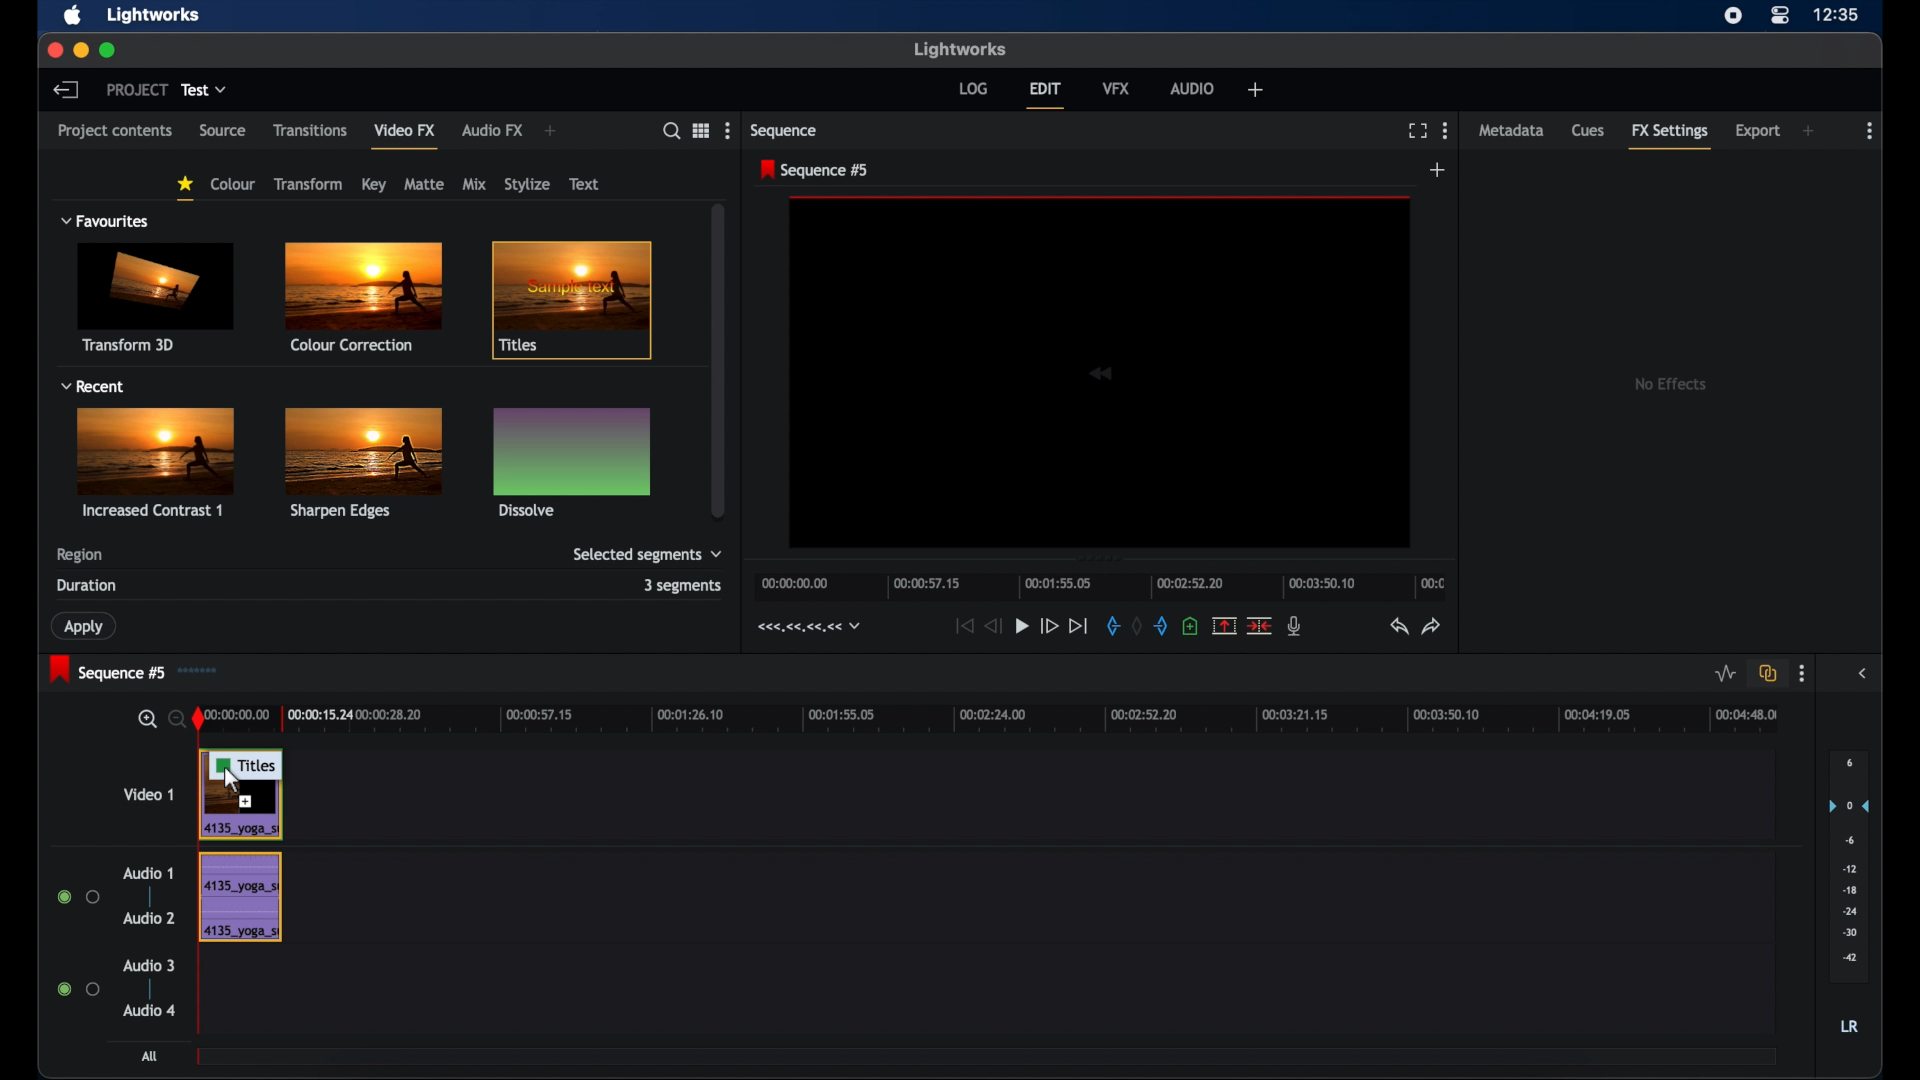 This screenshot has width=1920, height=1080. Describe the element at coordinates (962, 626) in the screenshot. I see `jump to start` at that location.